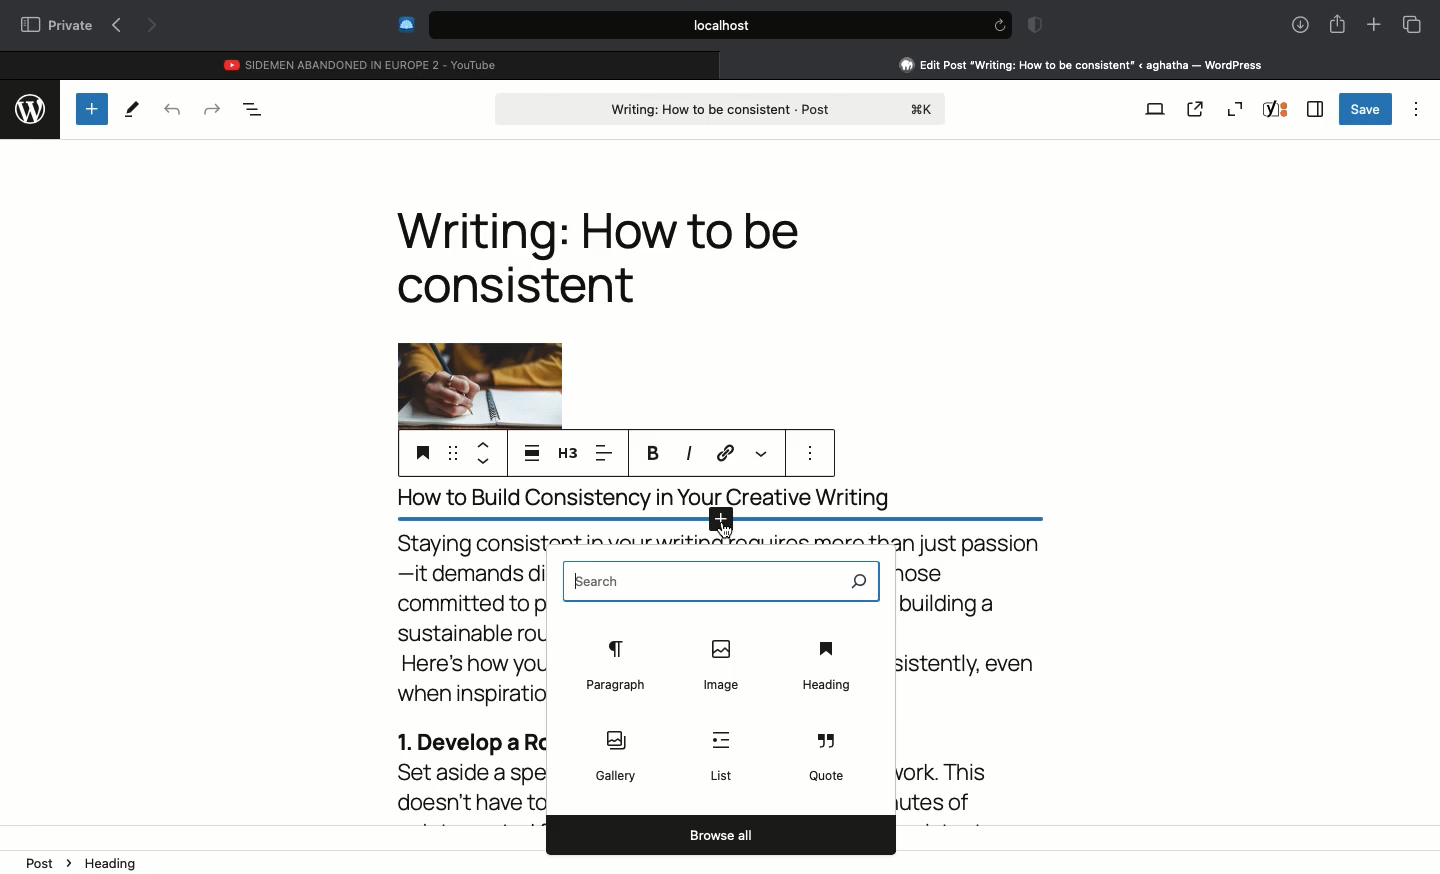 The width and height of the screenshot is (1440, 874). What do you see at coordinates (1032, 26) in the screenshot?
I see `Badge` at bounding box center [1032, 26].